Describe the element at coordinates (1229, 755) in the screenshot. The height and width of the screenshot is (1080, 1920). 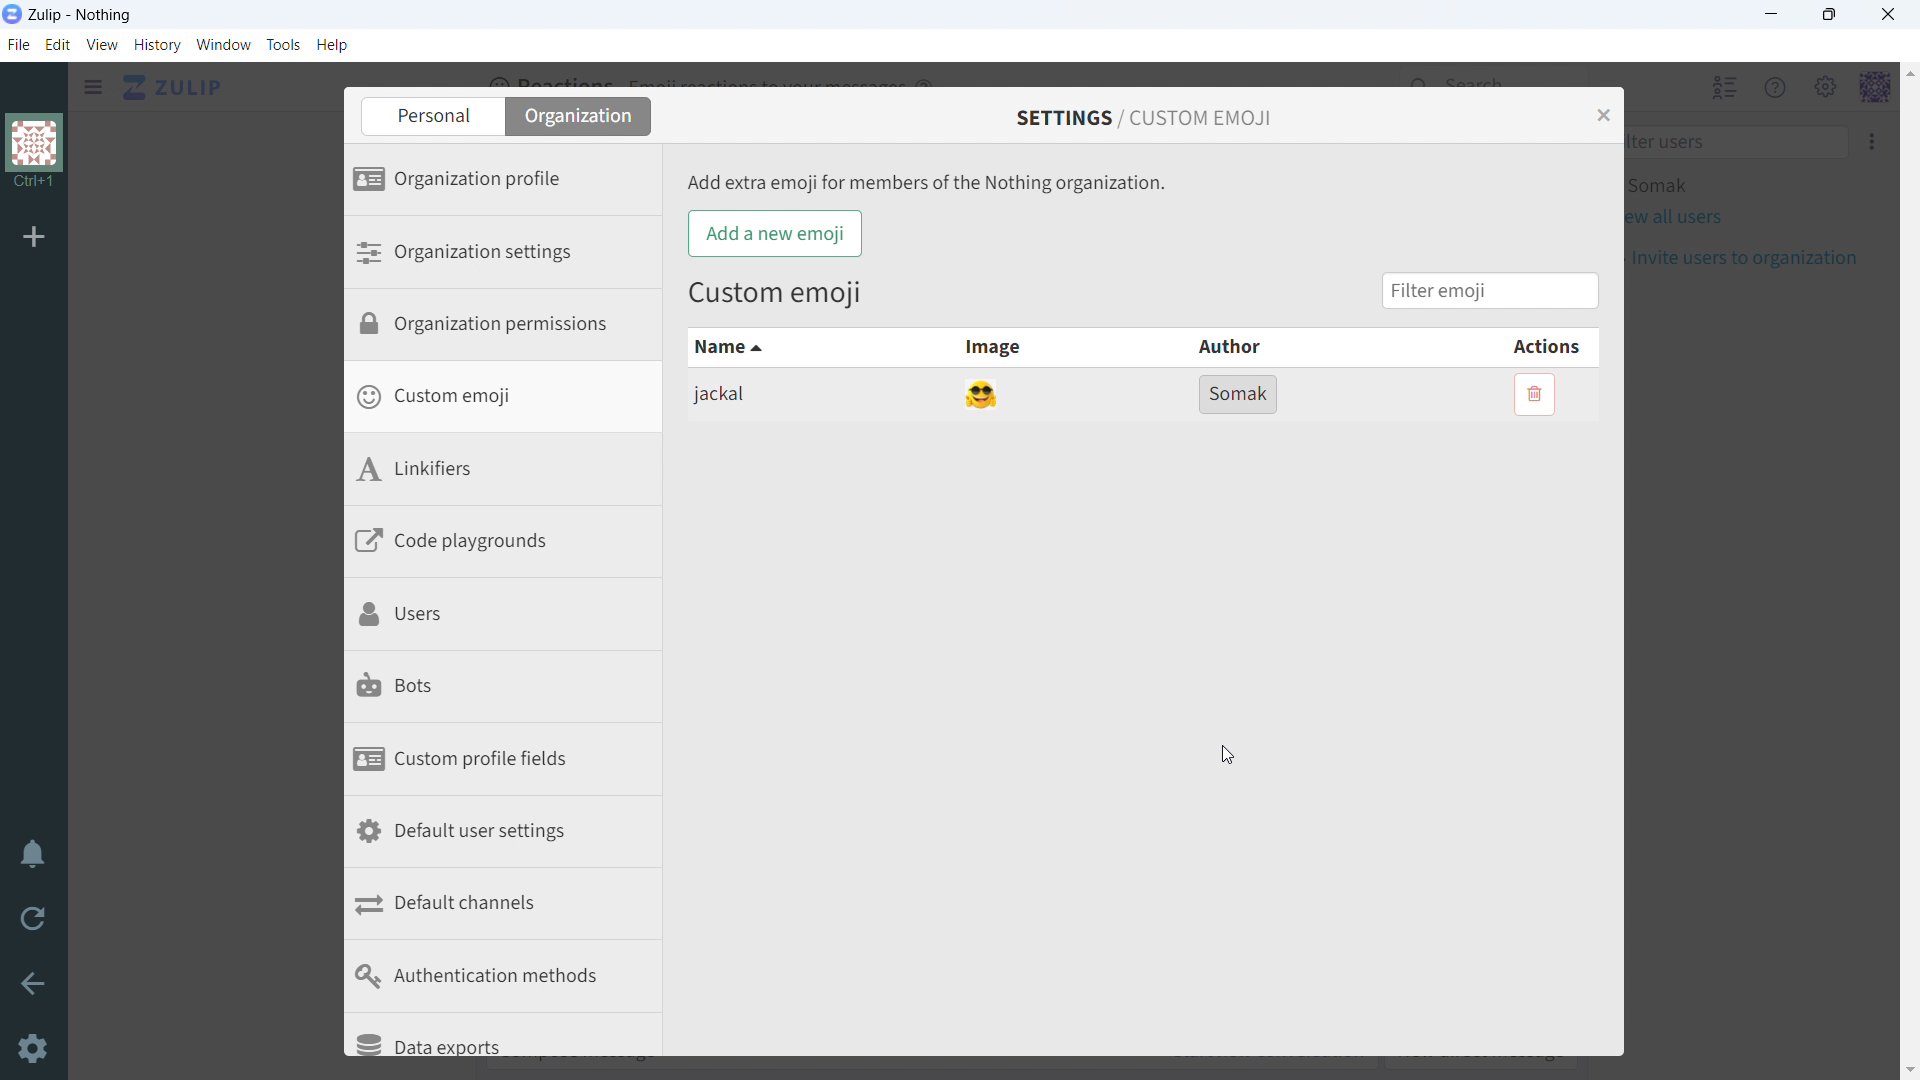
I see `cursor` at that location.